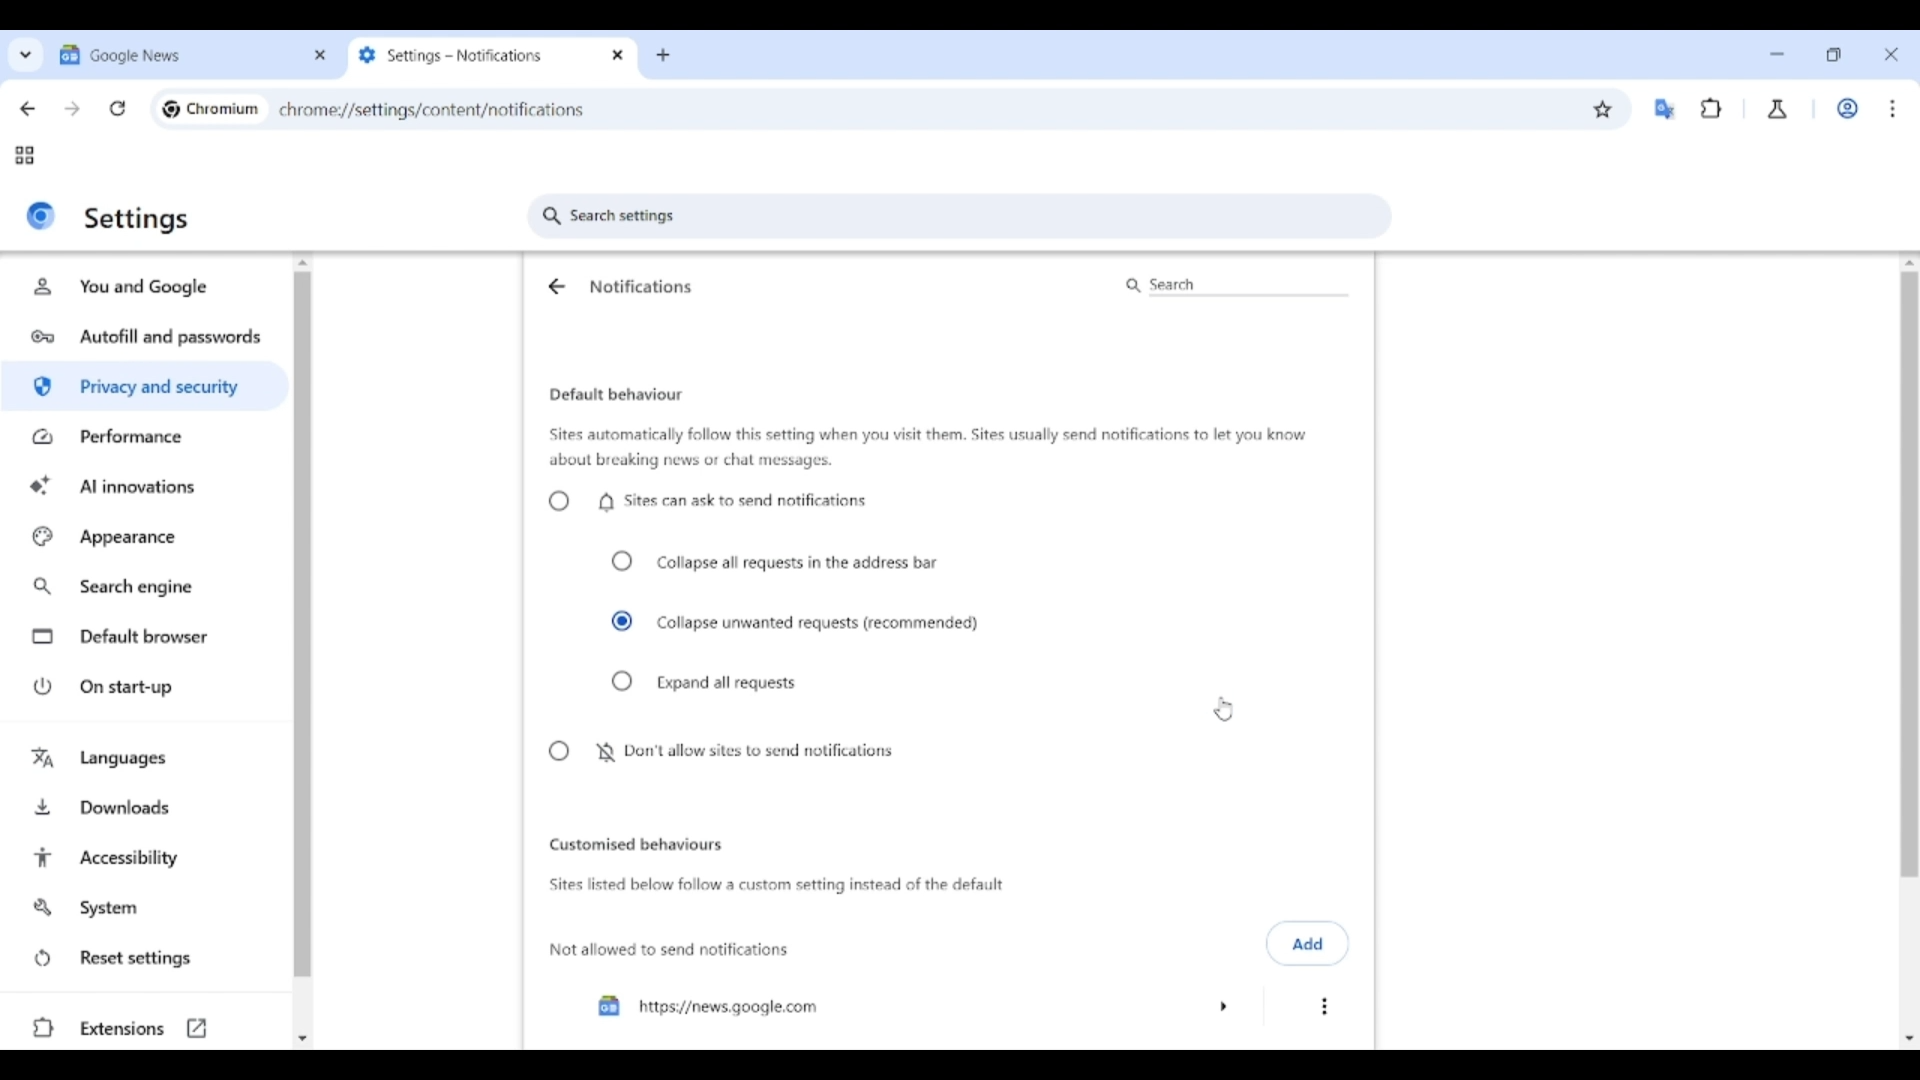  What do you see at coordinates (476, 55) in the screenshot?
I see `Tab 2` at bounding box center [476, 55].